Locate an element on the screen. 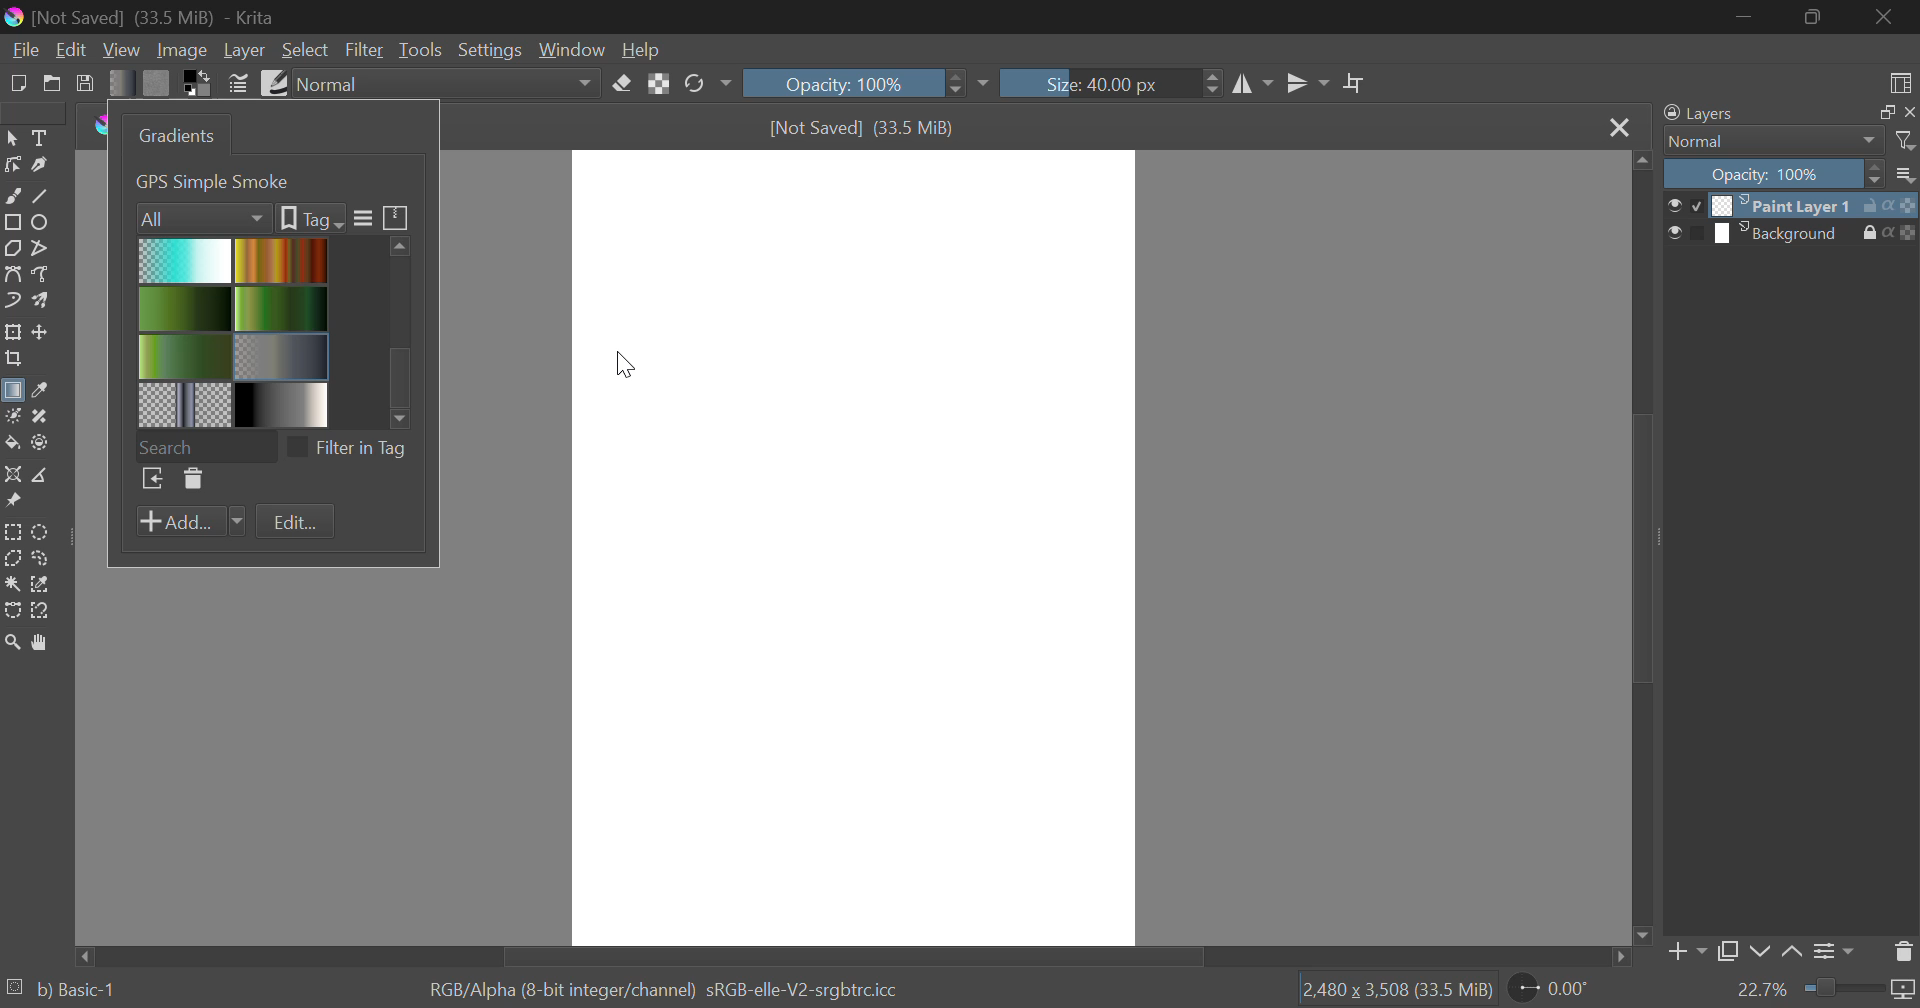  Normal is located at coordinates (1762, 141).